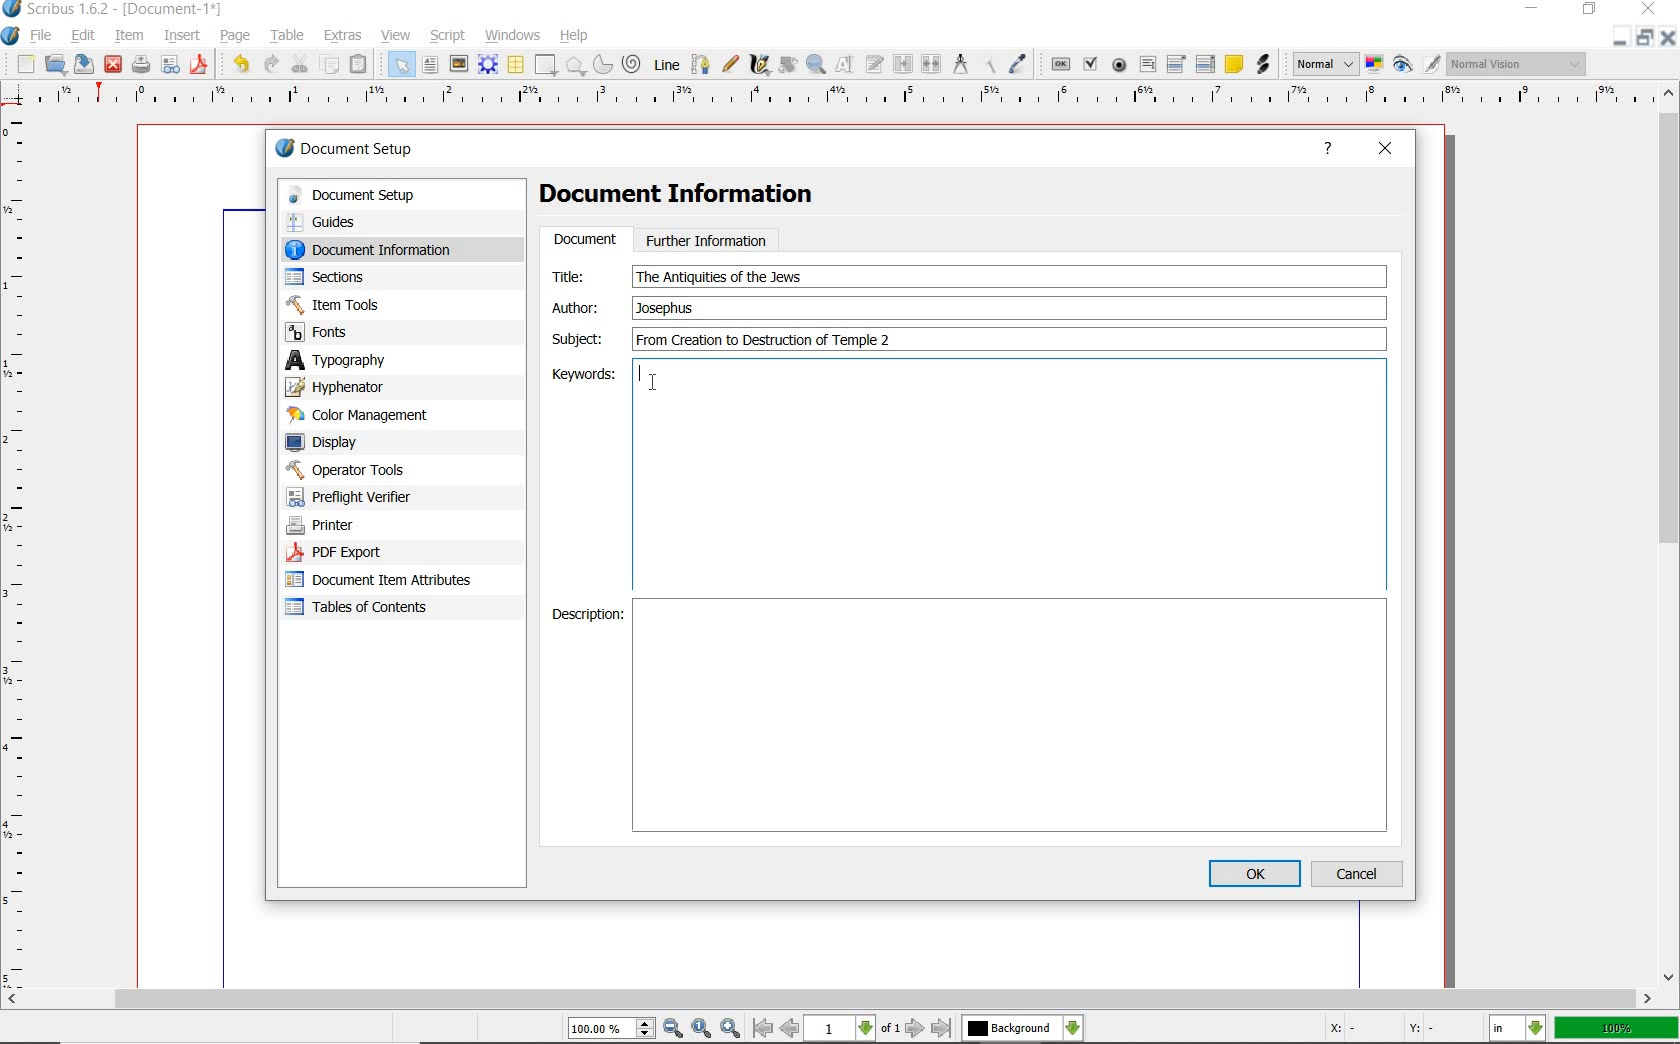 This screenshot has height=1044, width=1680. I want to click on further information, so click(707, 239).